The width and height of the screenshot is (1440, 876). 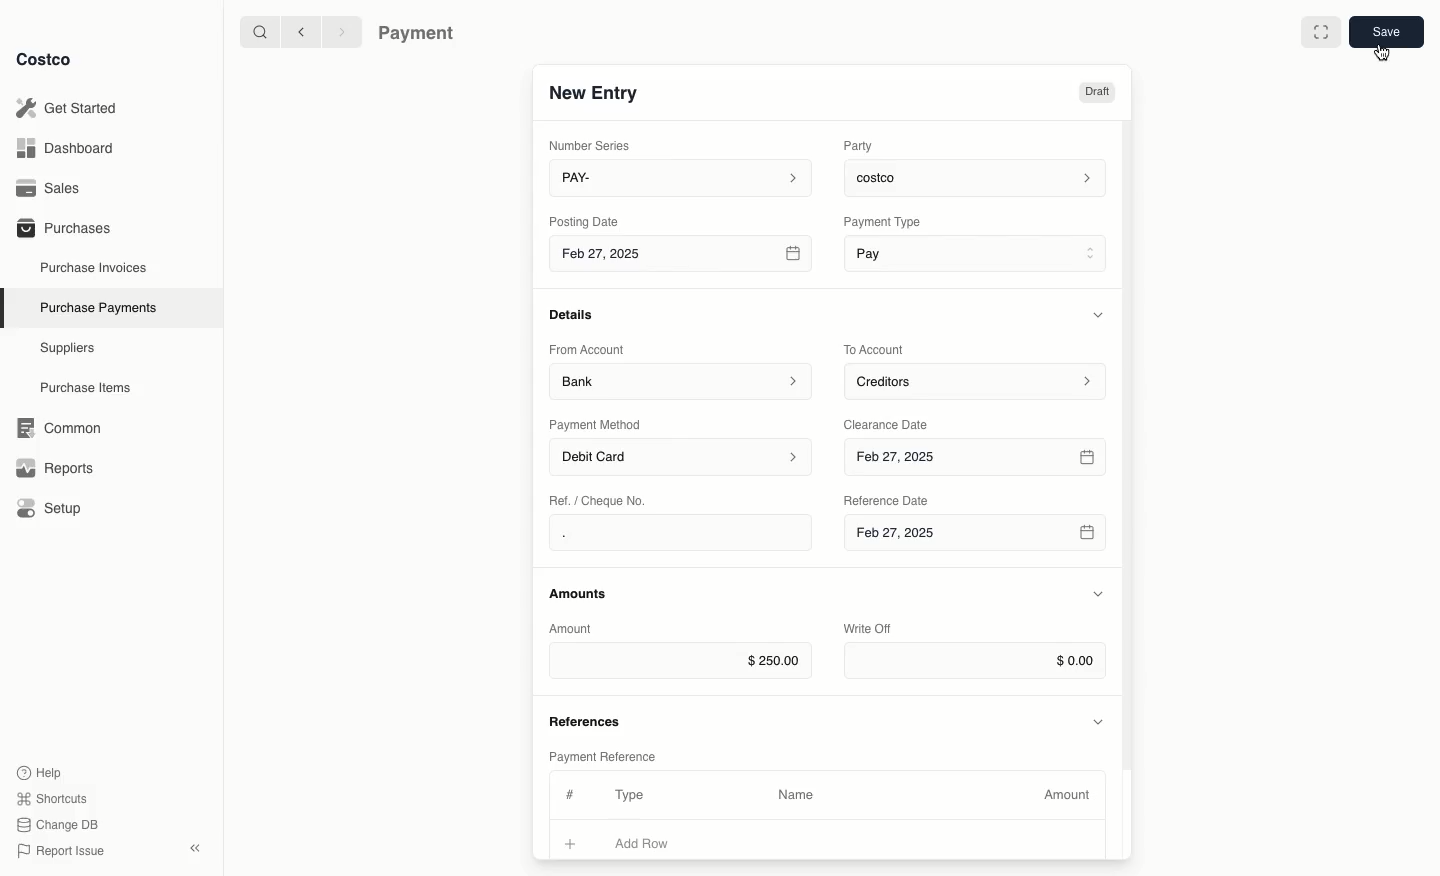 I want to click on cursor, so click(x=1381, y=57).